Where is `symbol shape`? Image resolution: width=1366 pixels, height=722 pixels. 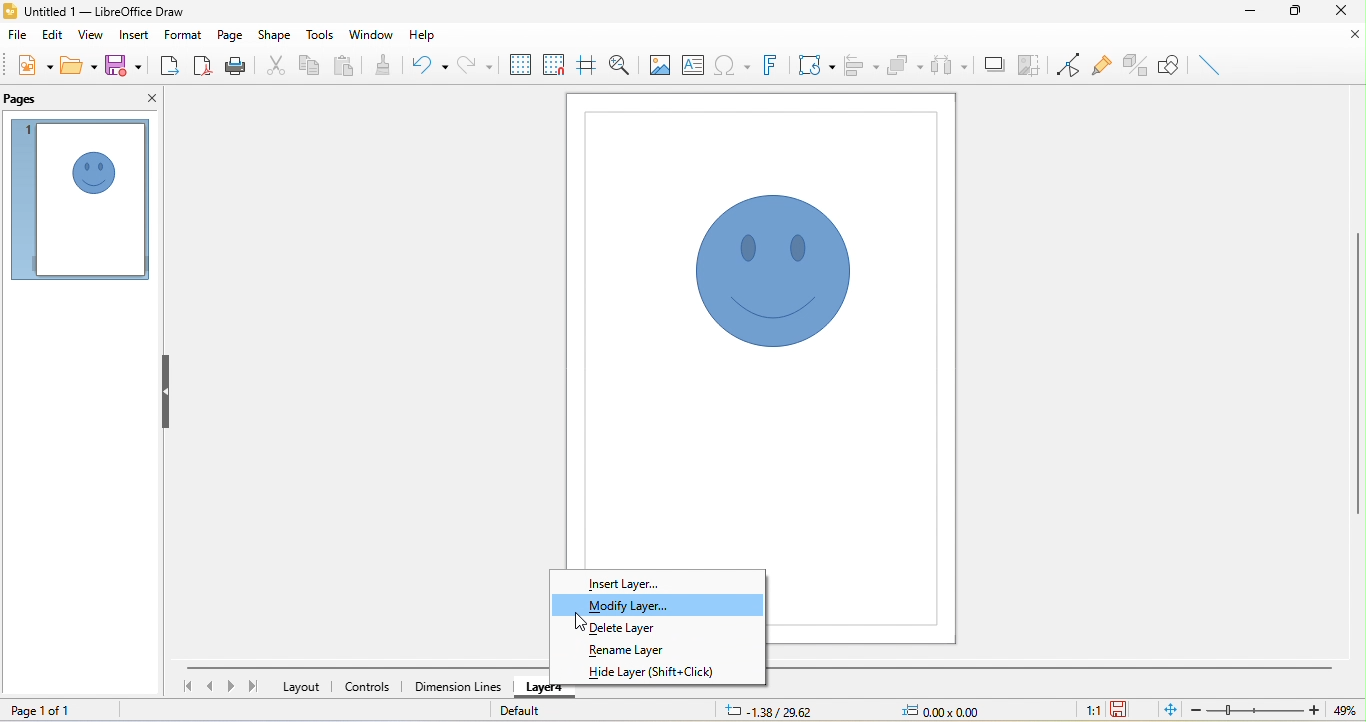 symbol shape is located at coordinates (764, 275).